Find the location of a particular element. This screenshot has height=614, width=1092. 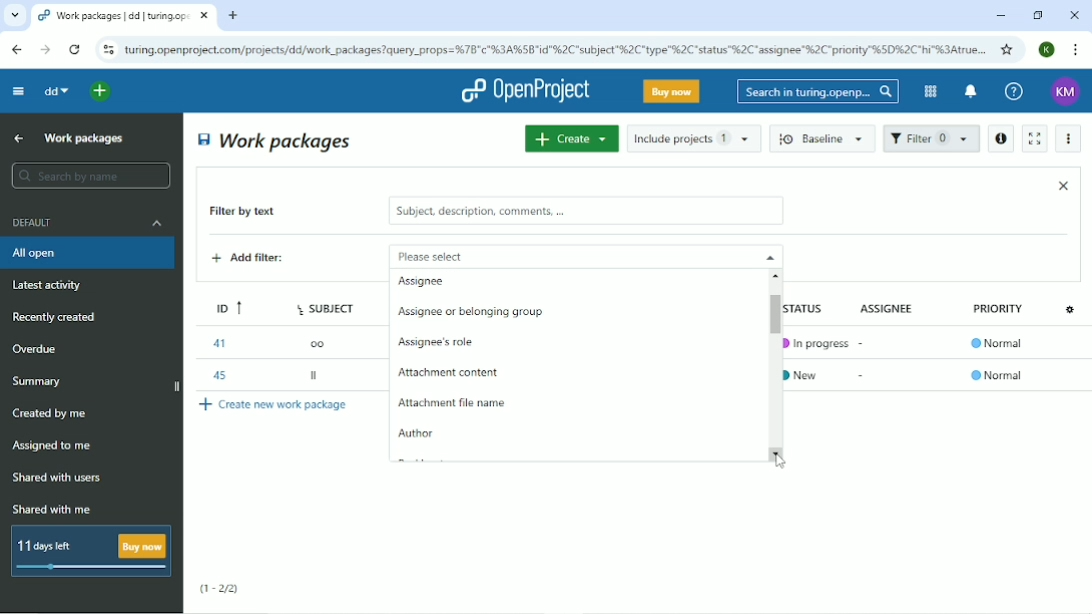

Overdue is located at coordinates (37, 350).